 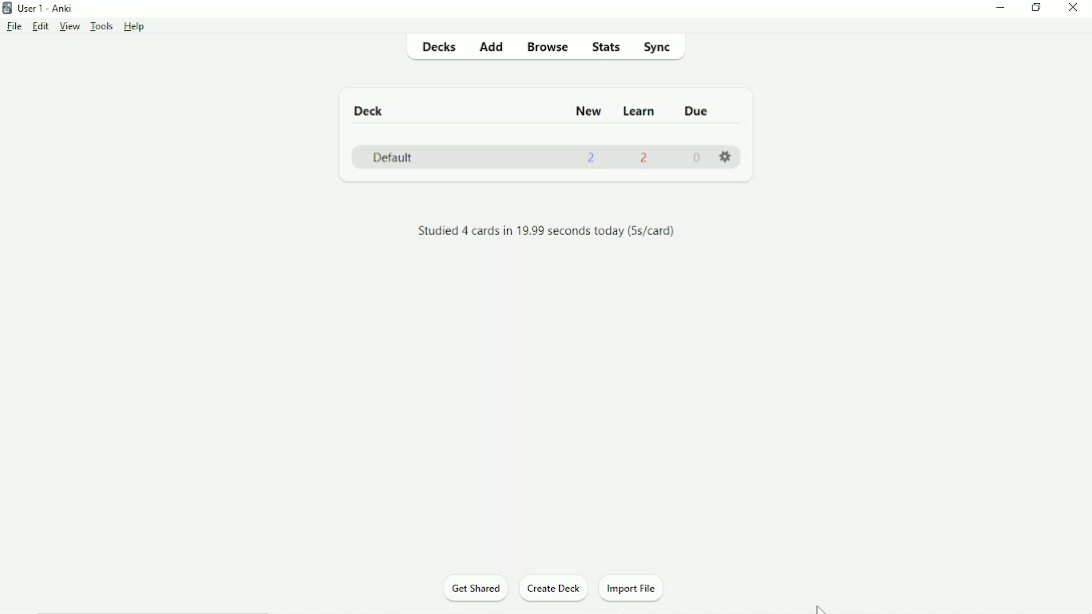 I want to click on Learn, so click(x=642, y=112).